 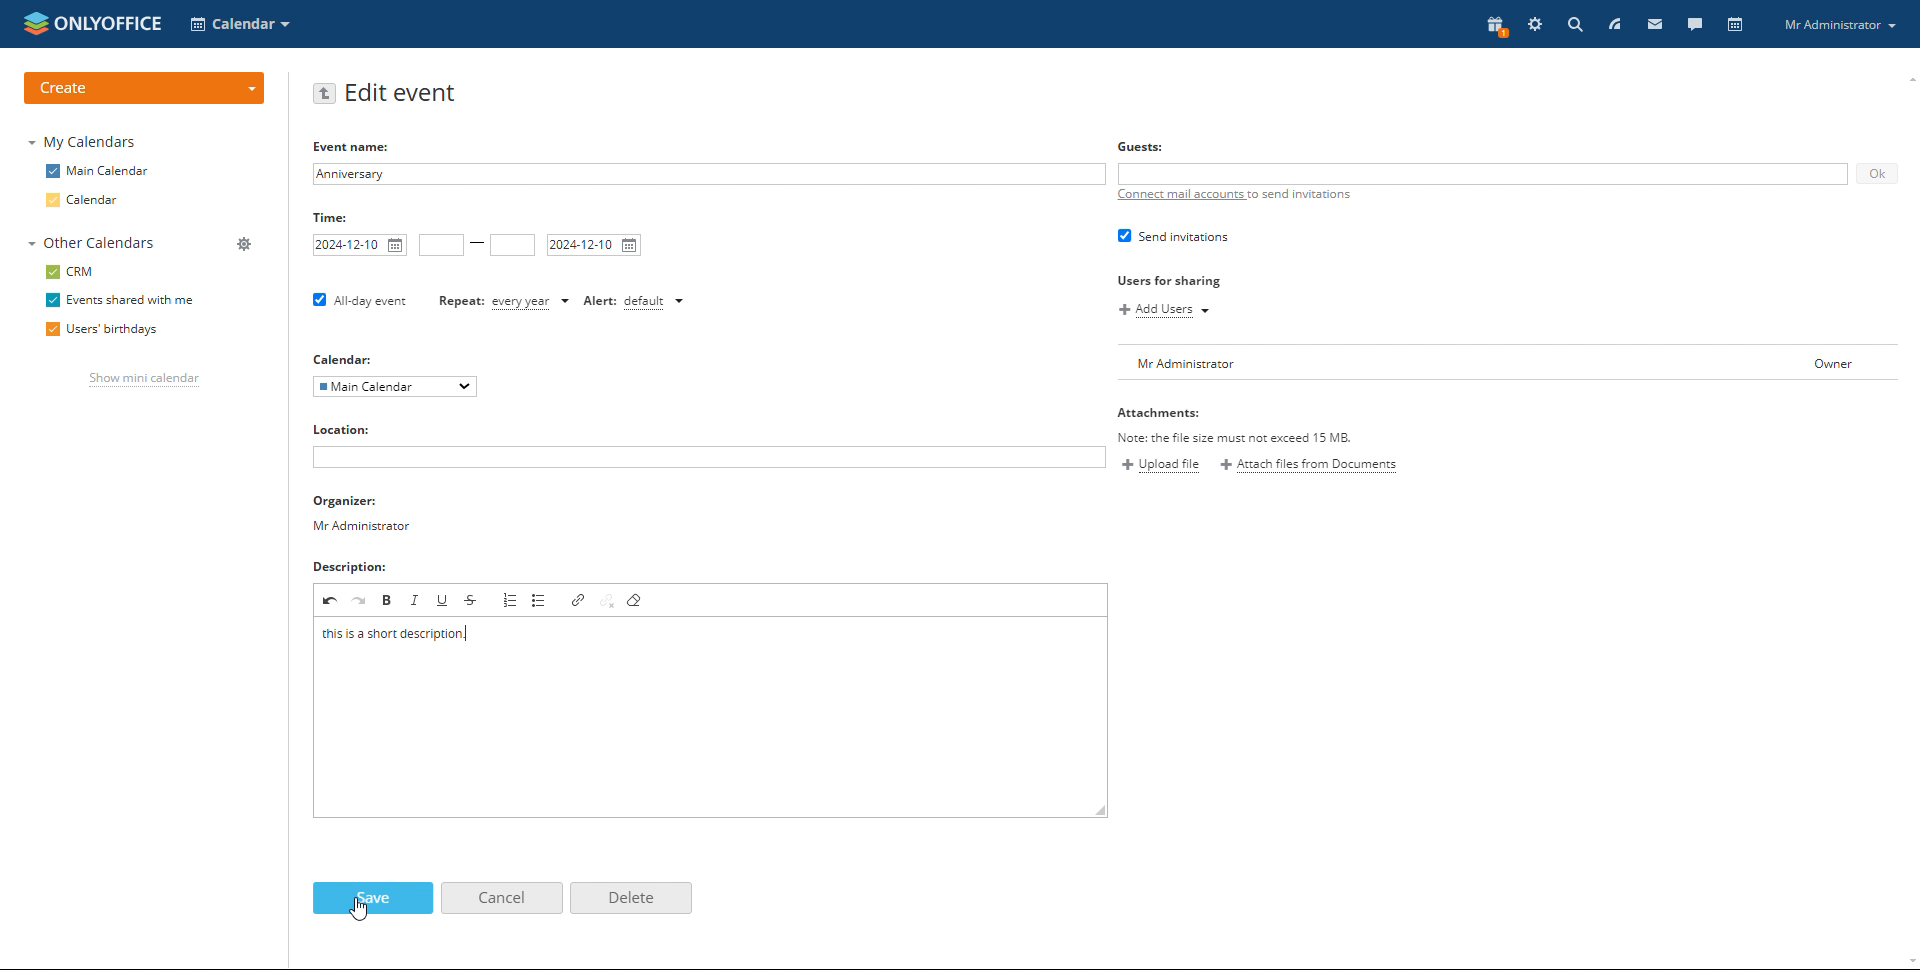 What do you see at coordinates (144, 89) in the screenshot?
I see `create` at bounding box center [144, 89].